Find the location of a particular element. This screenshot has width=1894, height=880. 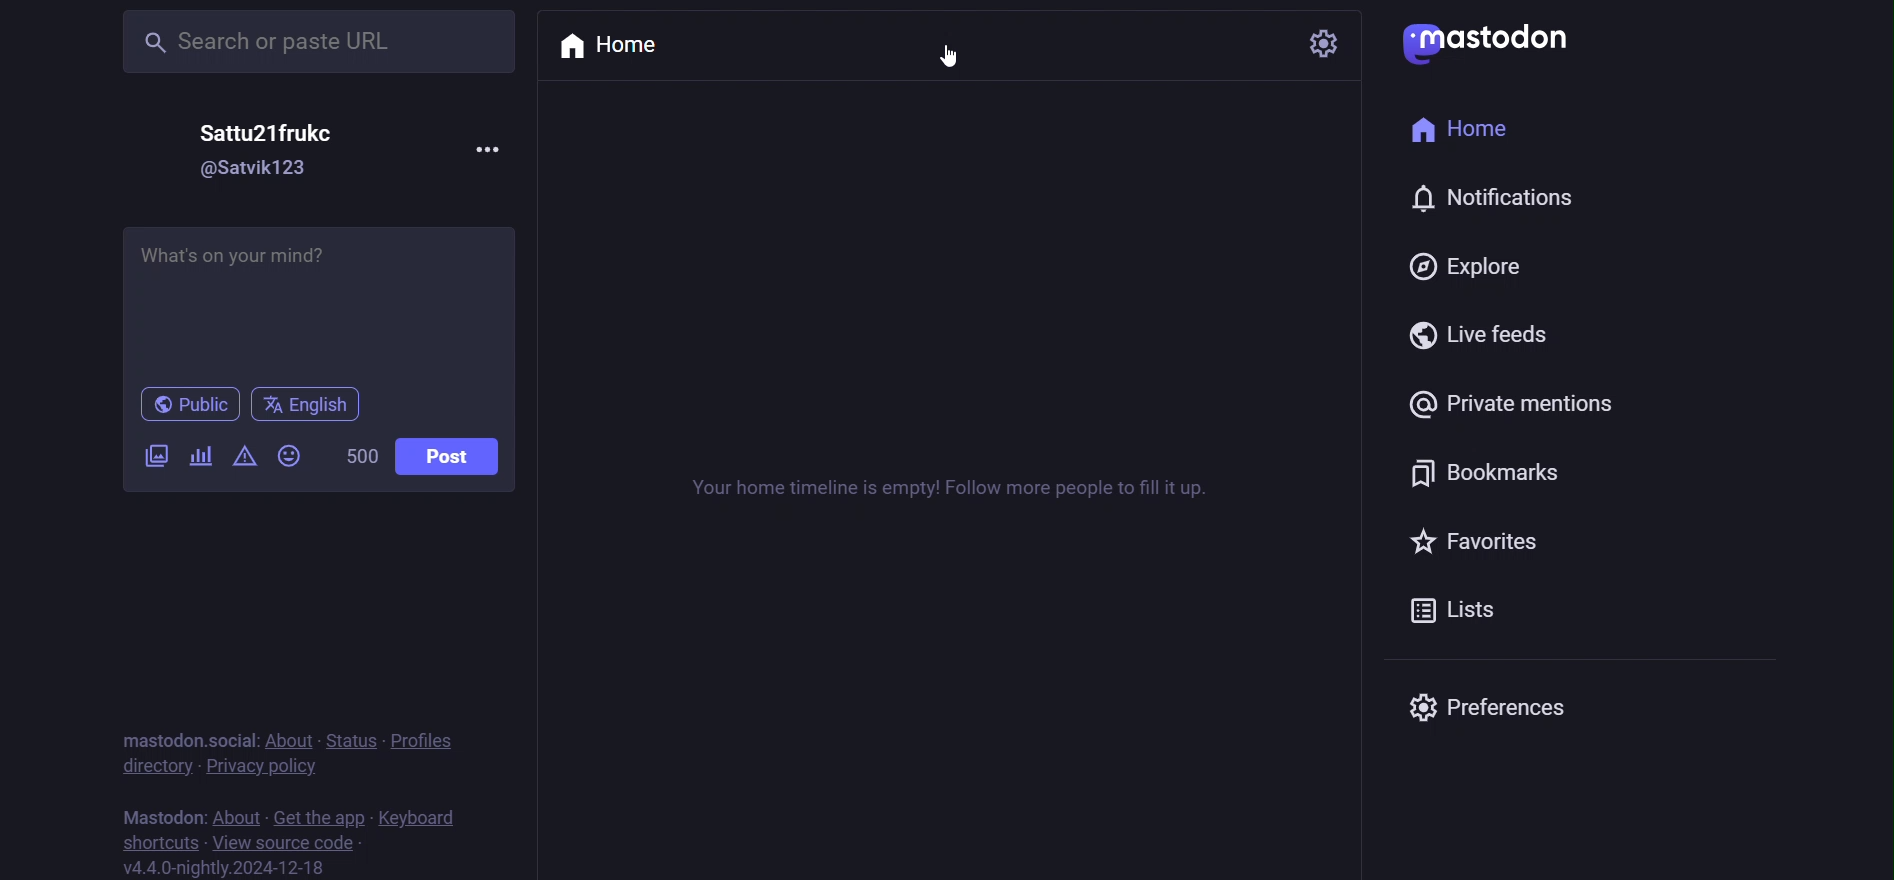

explore is located at coordinates (1470, 265).